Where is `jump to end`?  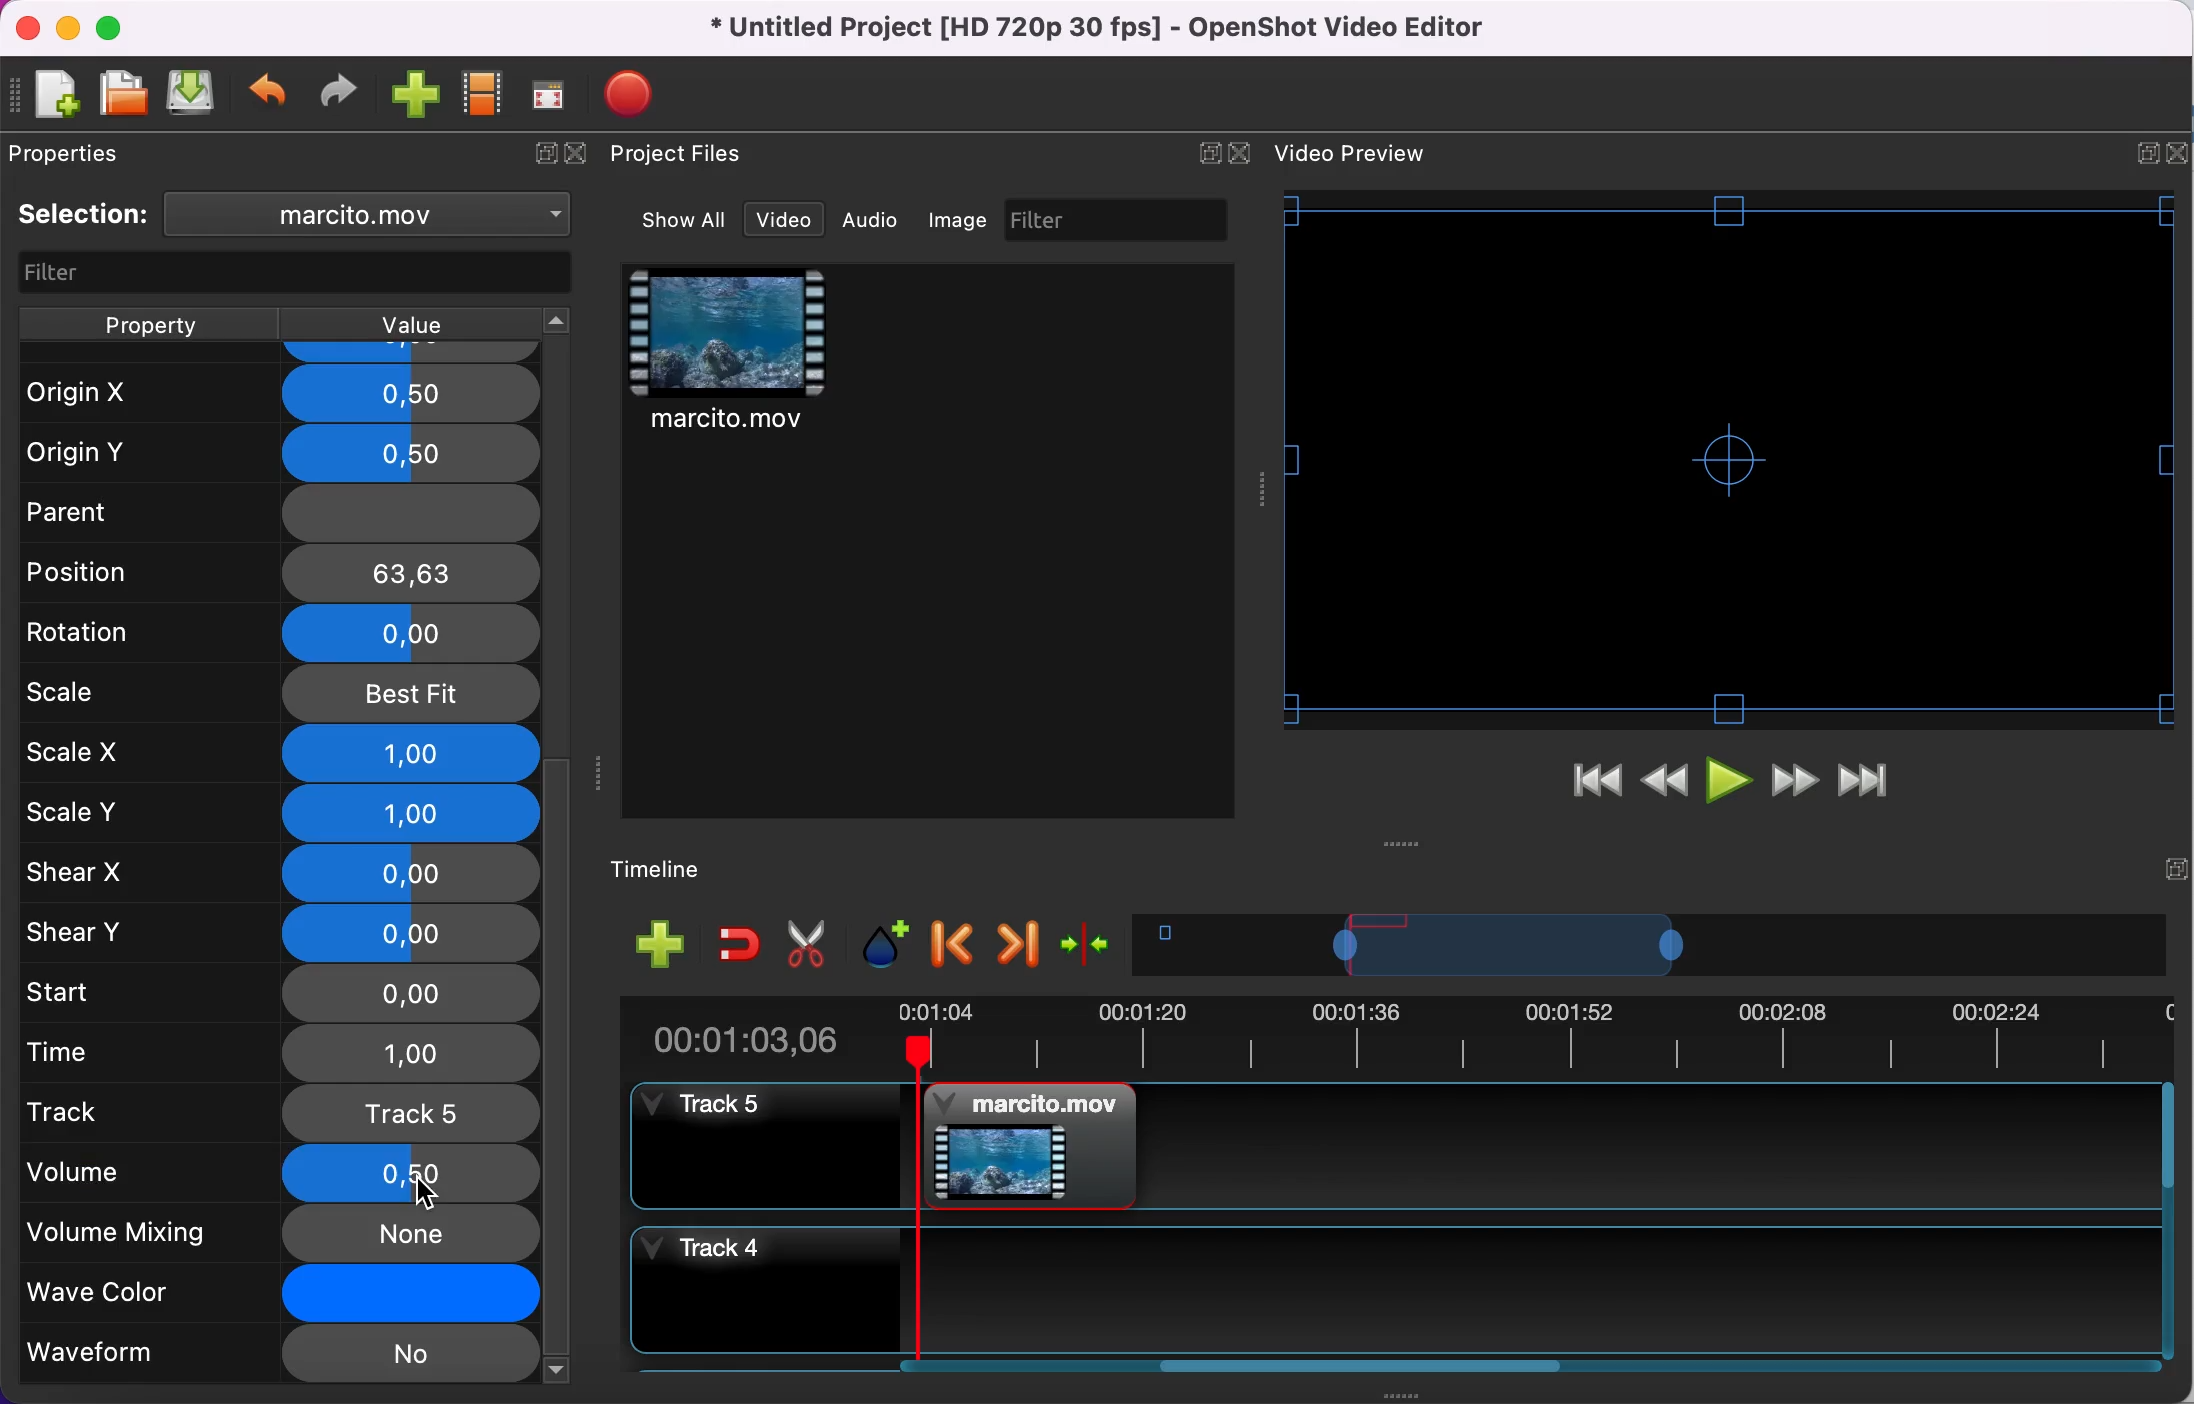
jump to end is located at coordinates (1864, 783).